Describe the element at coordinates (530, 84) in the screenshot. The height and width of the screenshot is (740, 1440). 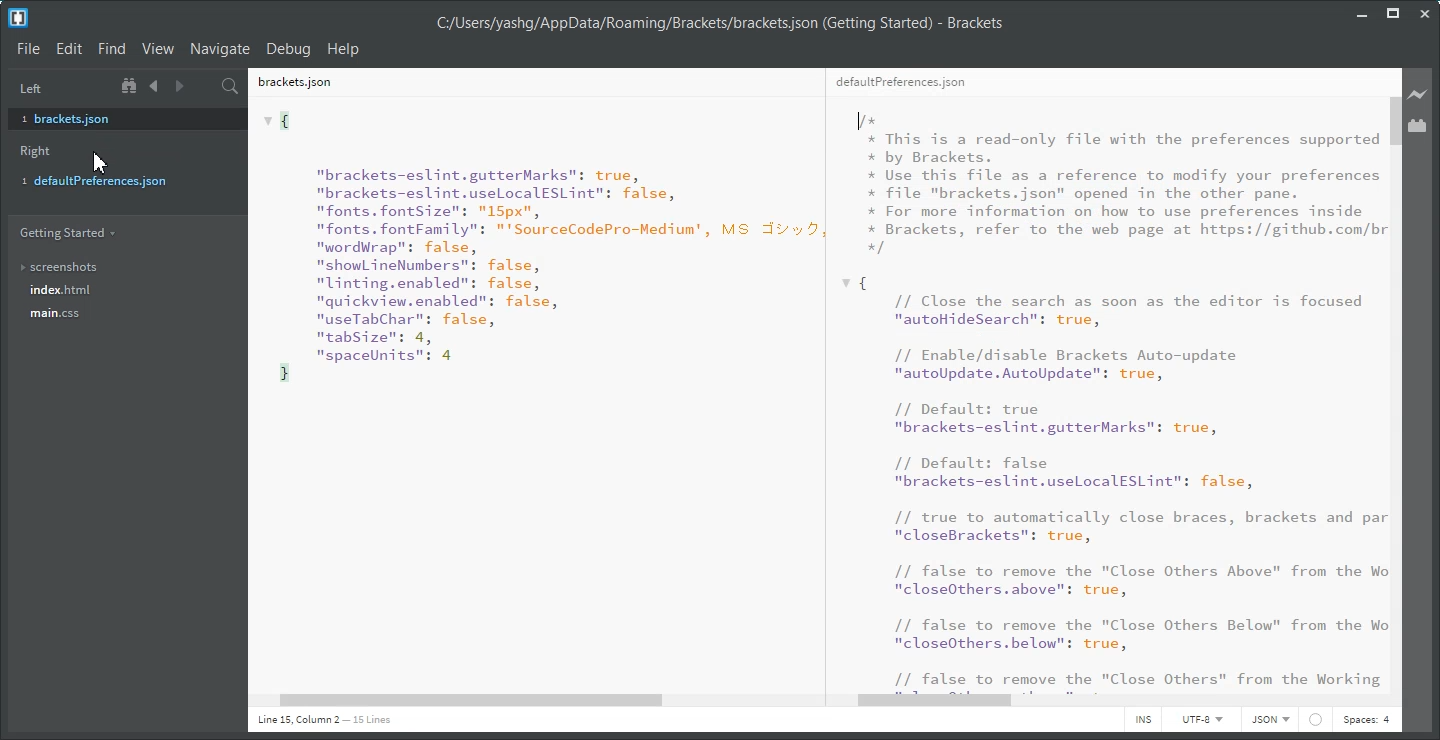
I see `brackets.json File` at that location.